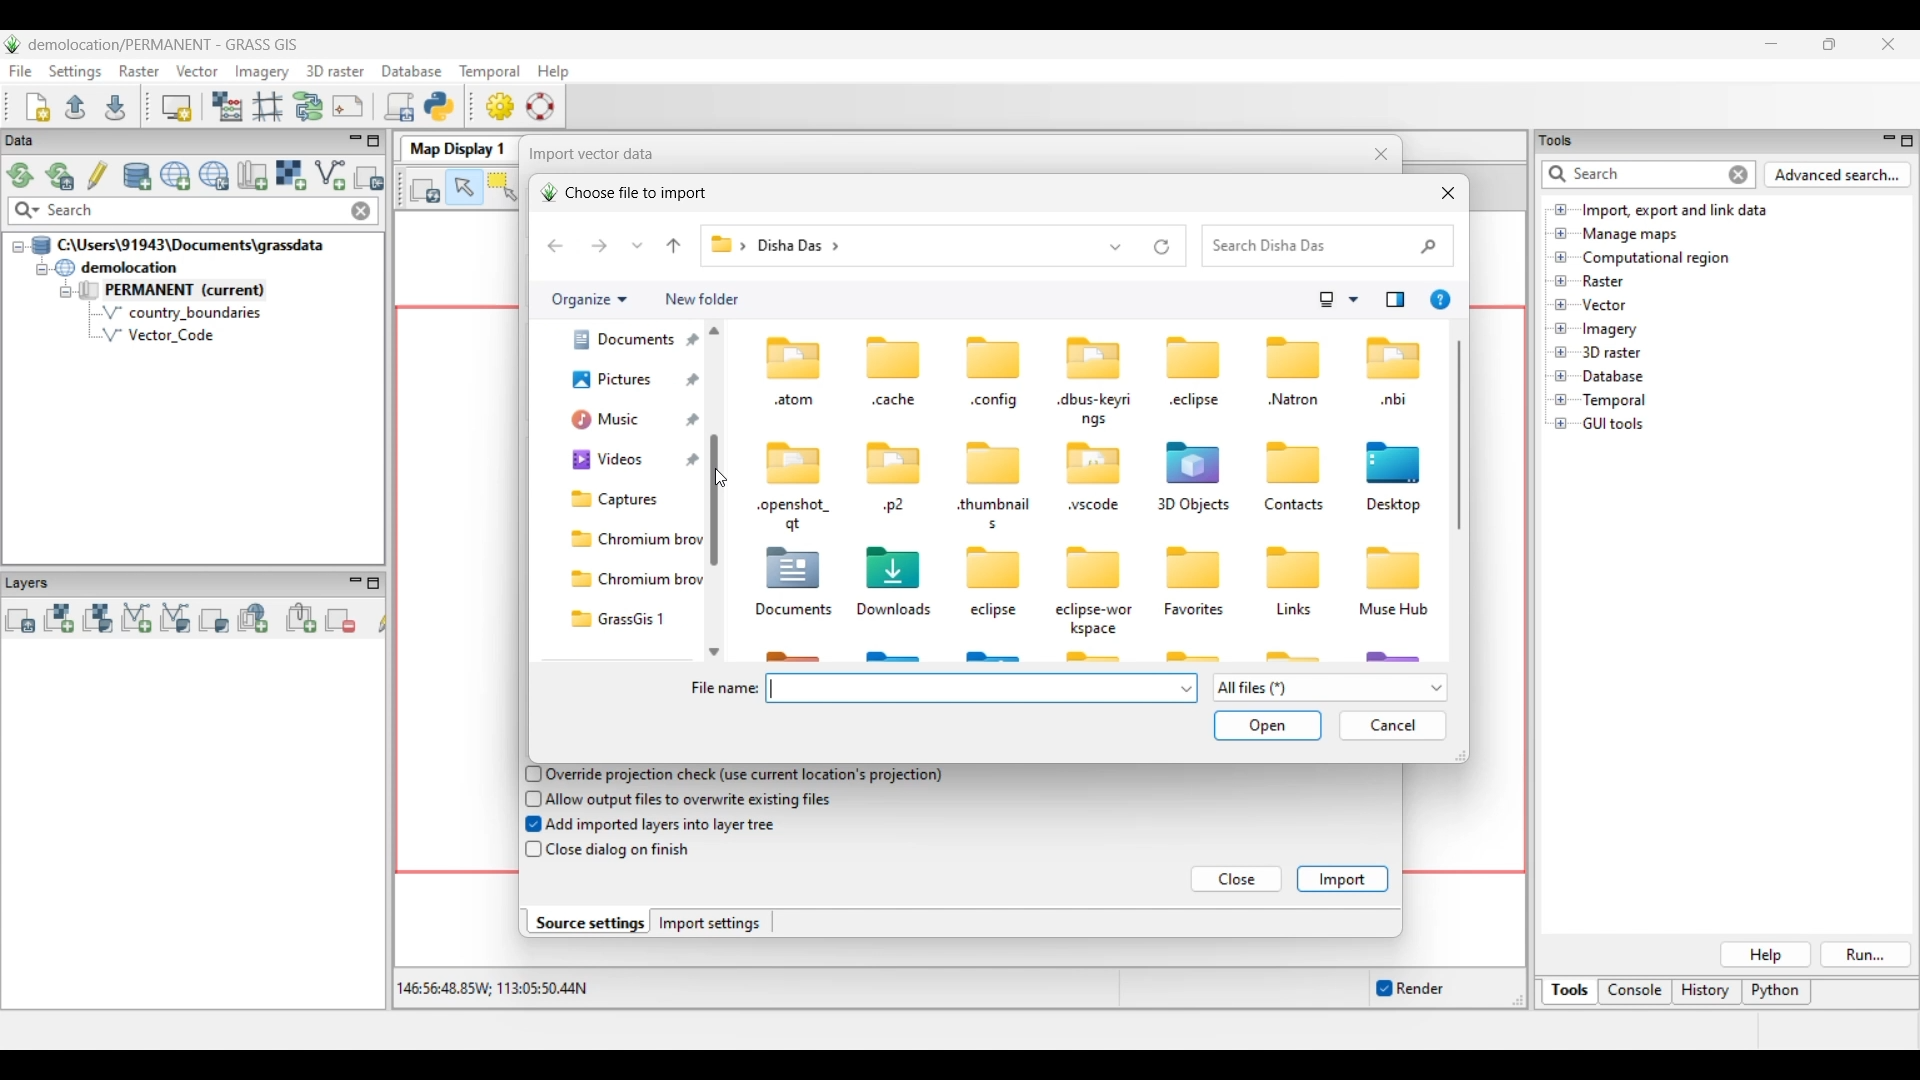 This screenshot has width=1920, height=1080. I want to click on Contacts, so click(1294, 506).